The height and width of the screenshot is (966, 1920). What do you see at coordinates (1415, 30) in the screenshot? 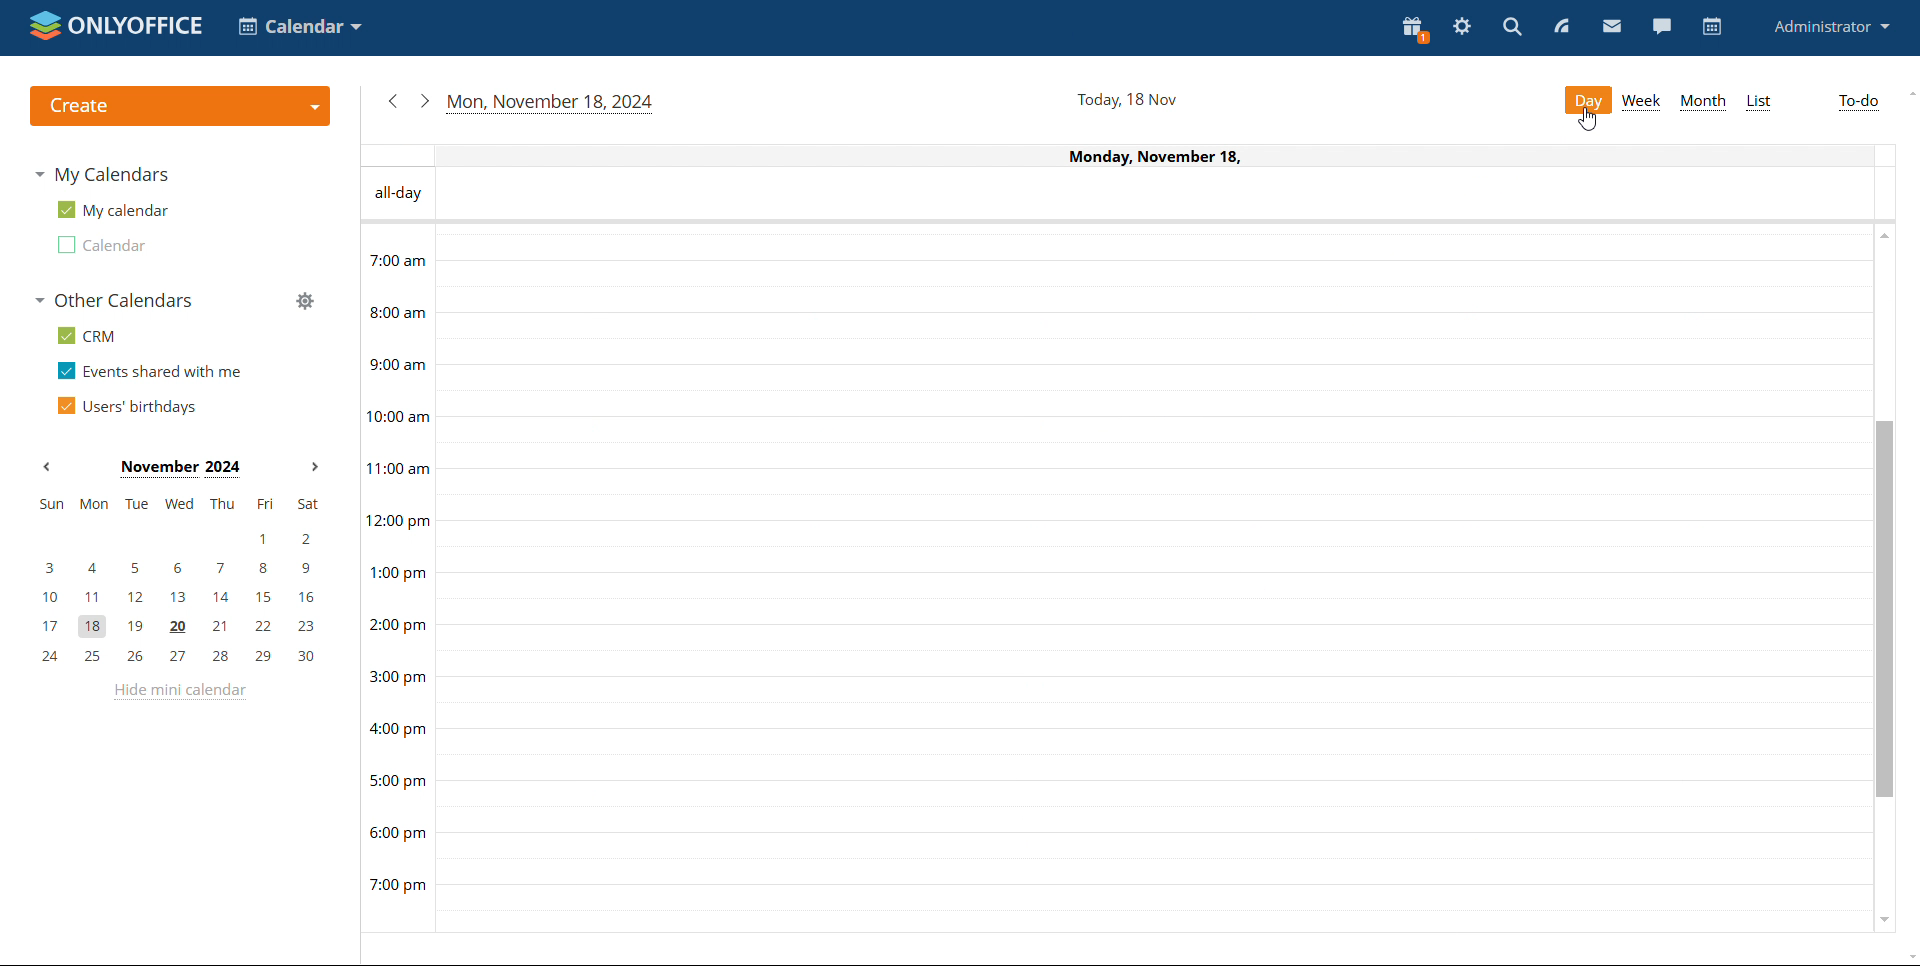
I see `present` at bounding box center [1415, 30].